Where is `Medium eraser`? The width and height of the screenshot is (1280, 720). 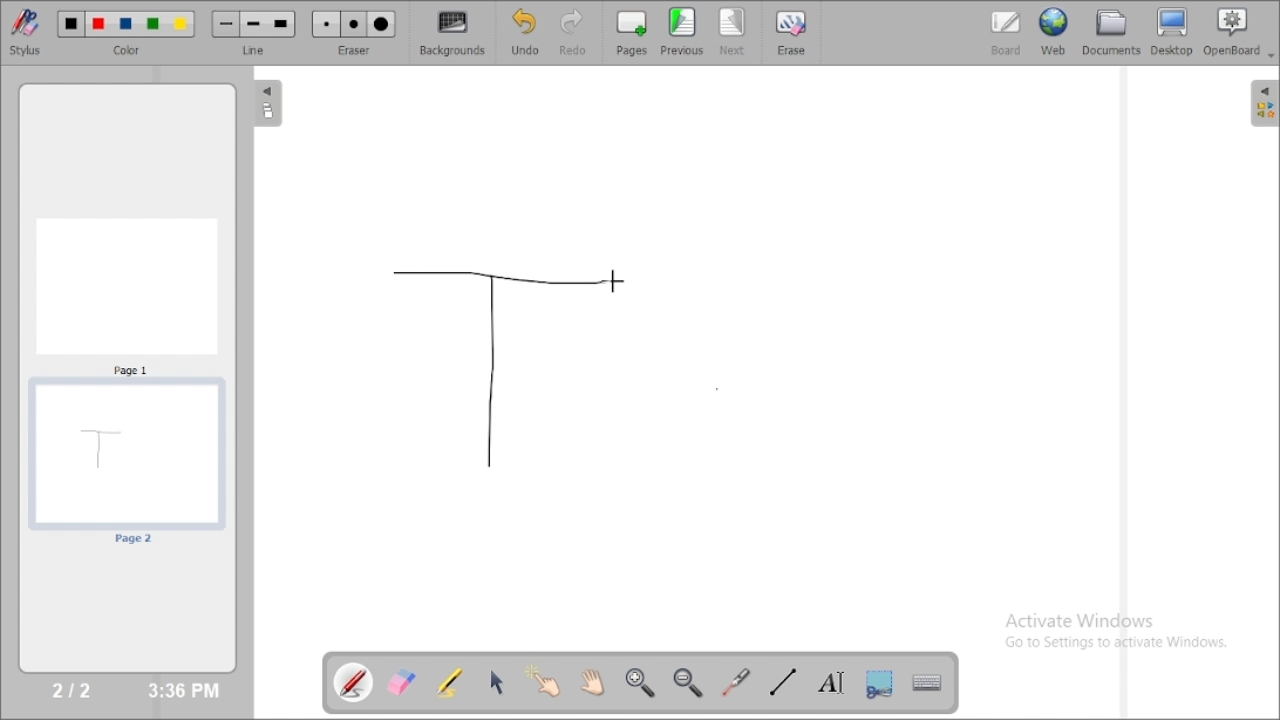
Medium eraser is located at coordinates (354, 25).